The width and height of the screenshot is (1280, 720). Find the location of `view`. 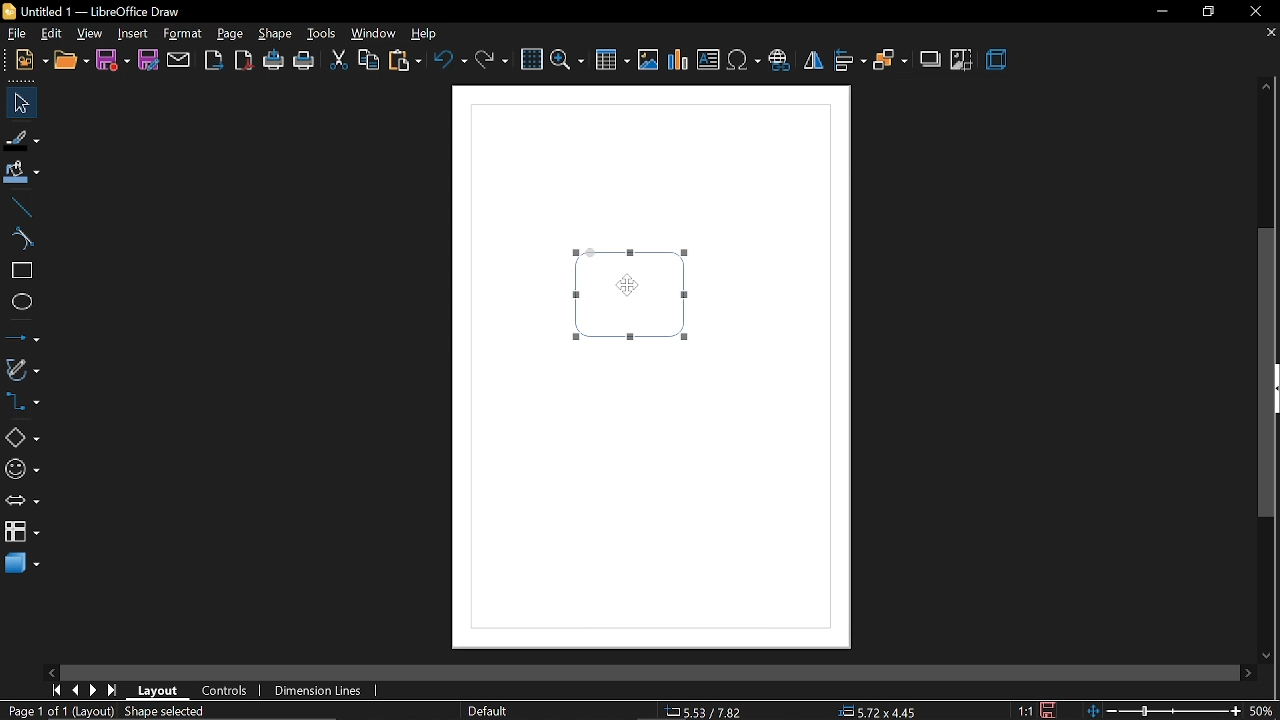

view is located at coordinates (90, 34).